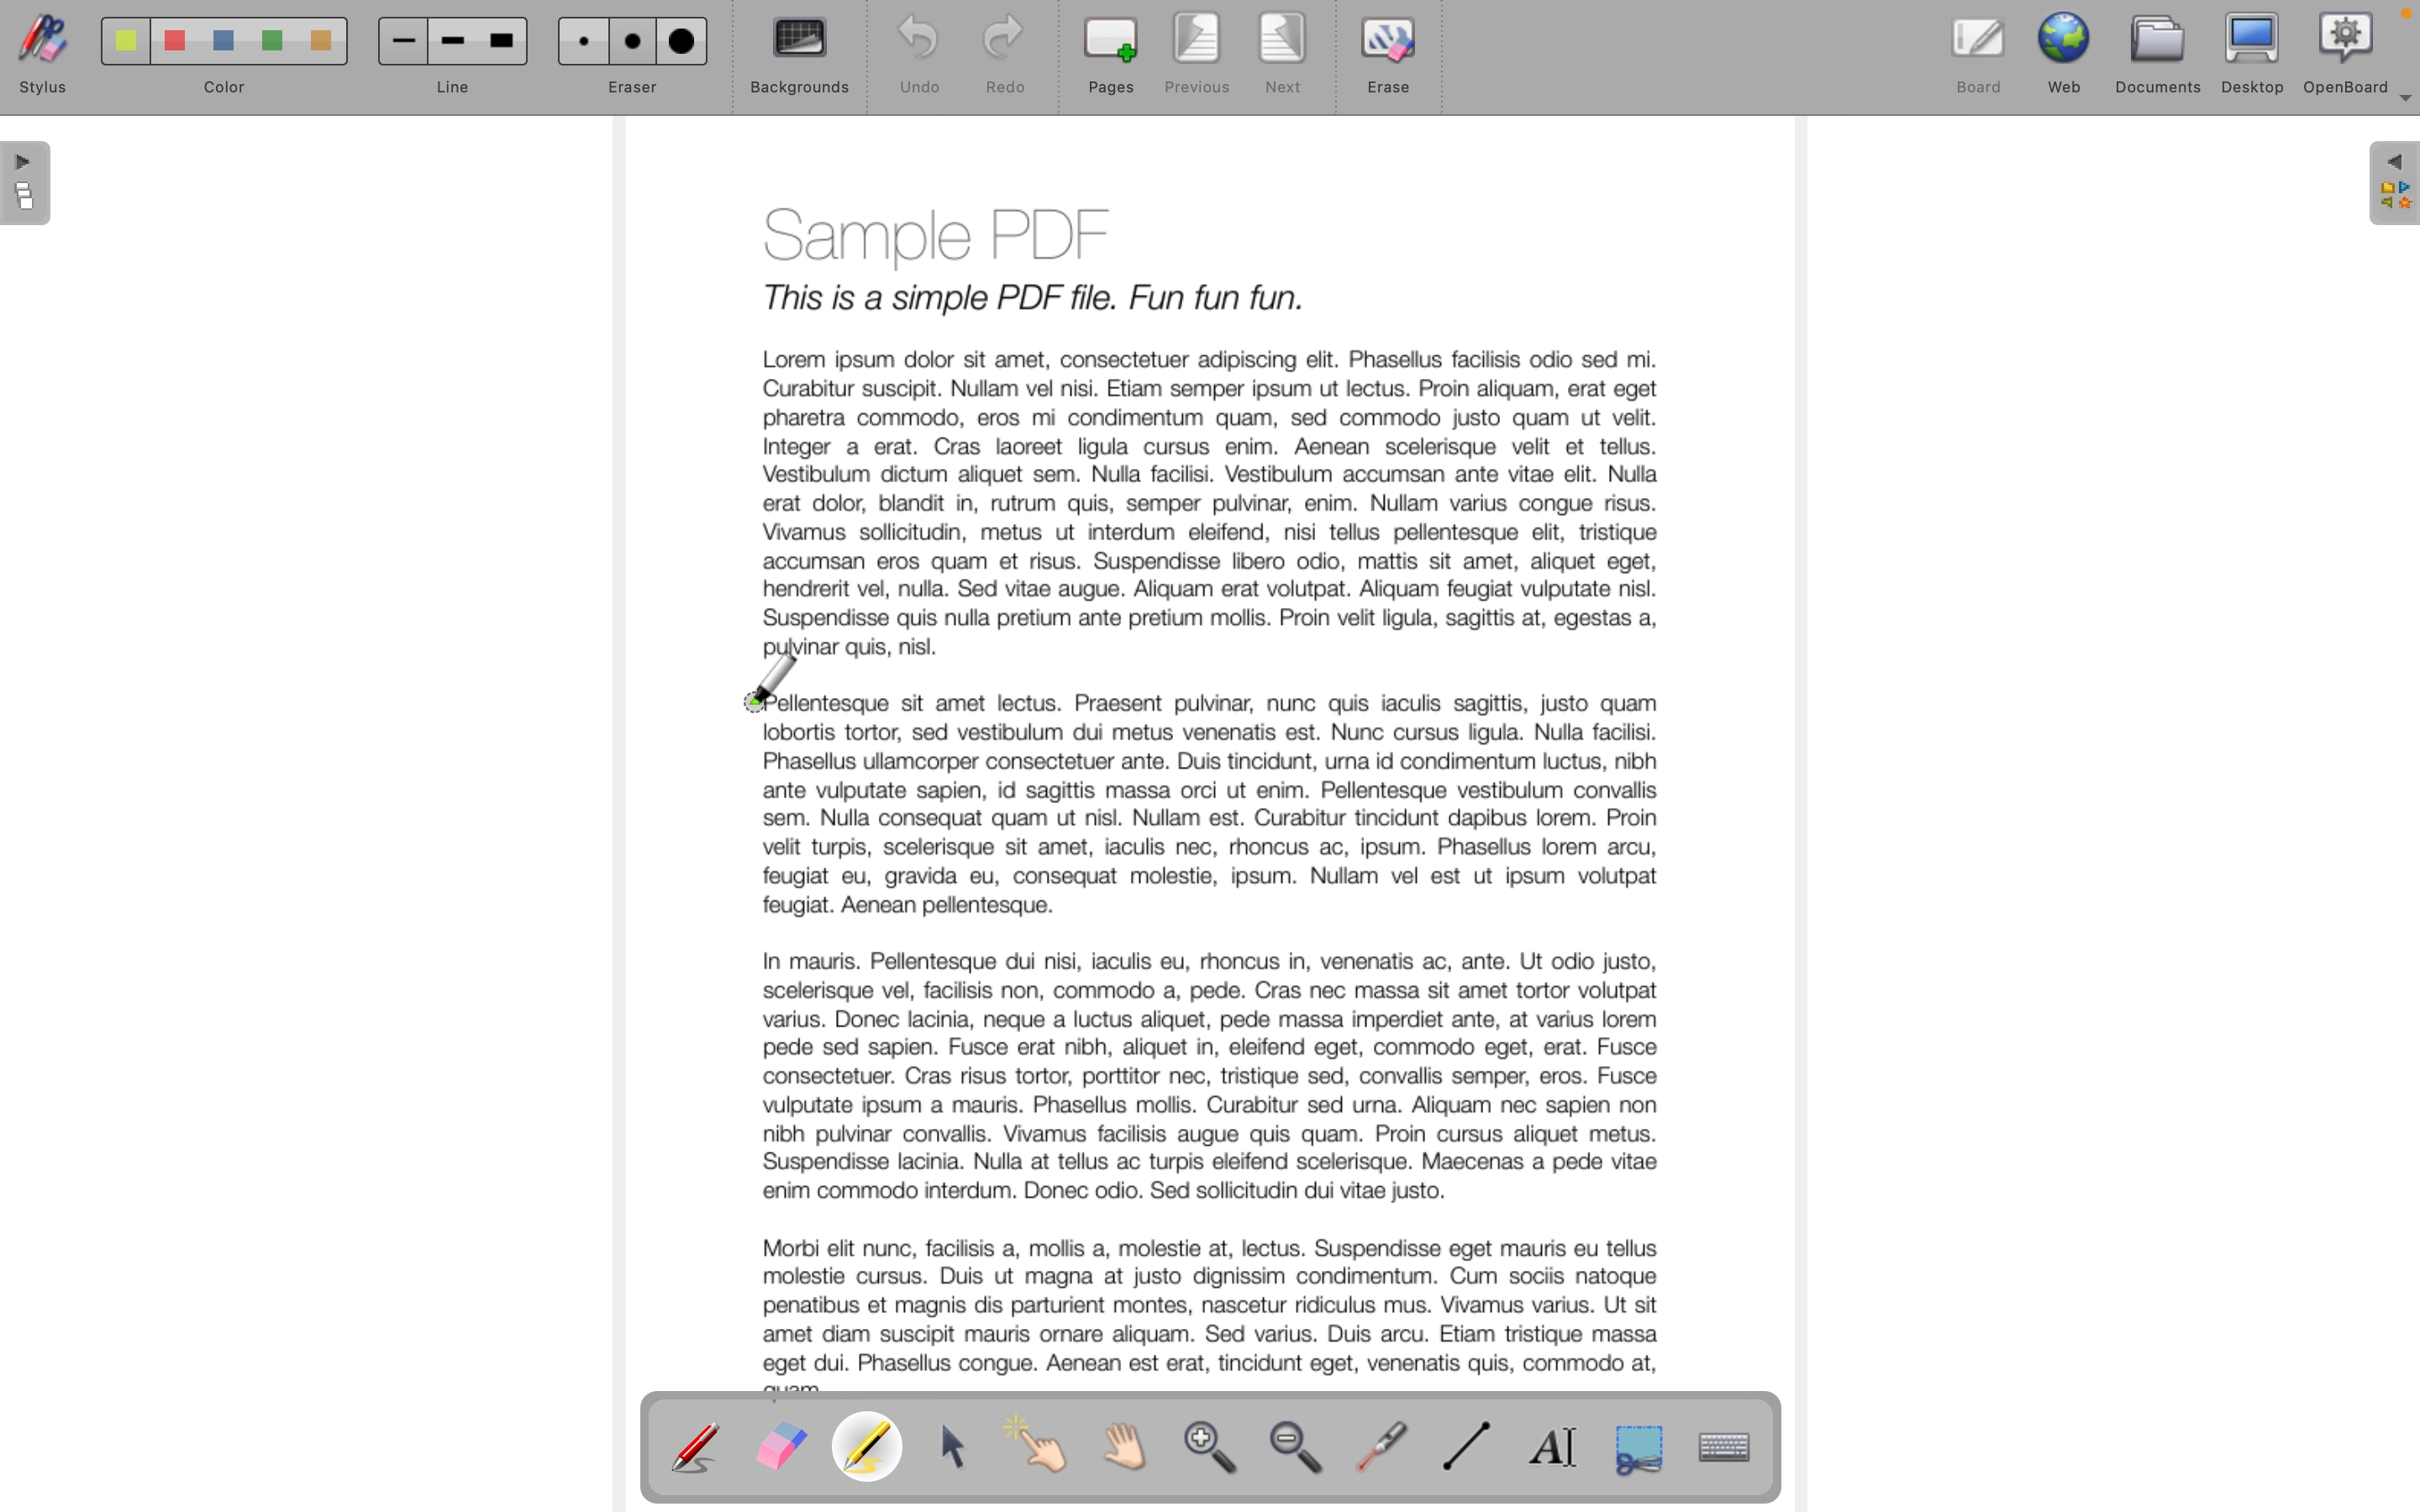 Image resolution: width=2420 pixels, height=1512 pixels. What do you see at coordinates (2161, 52) in the screenshot?
I see `documents` at bounding box center [2161, 52].